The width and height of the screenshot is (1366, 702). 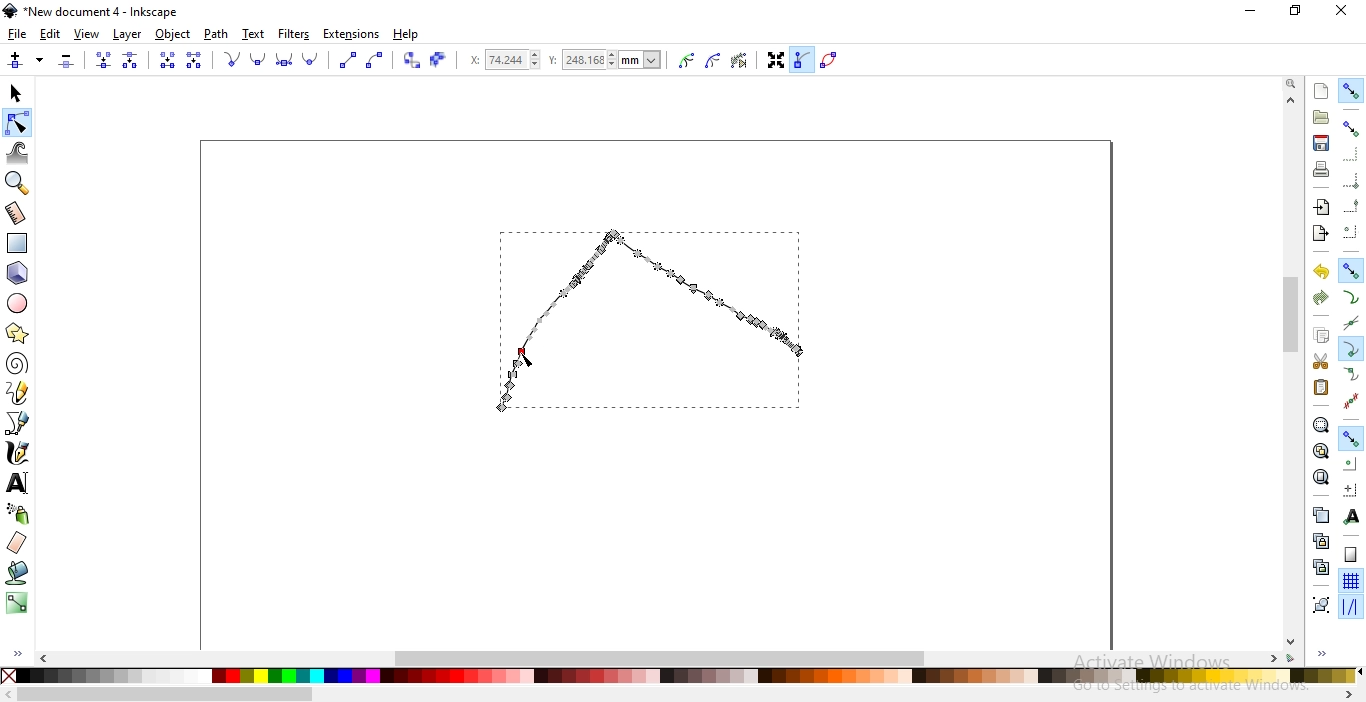 What do you see at coordinates (260, 60) in the screenshot?
I see `make selected nodes smooth` at bounding box center [260, 60].